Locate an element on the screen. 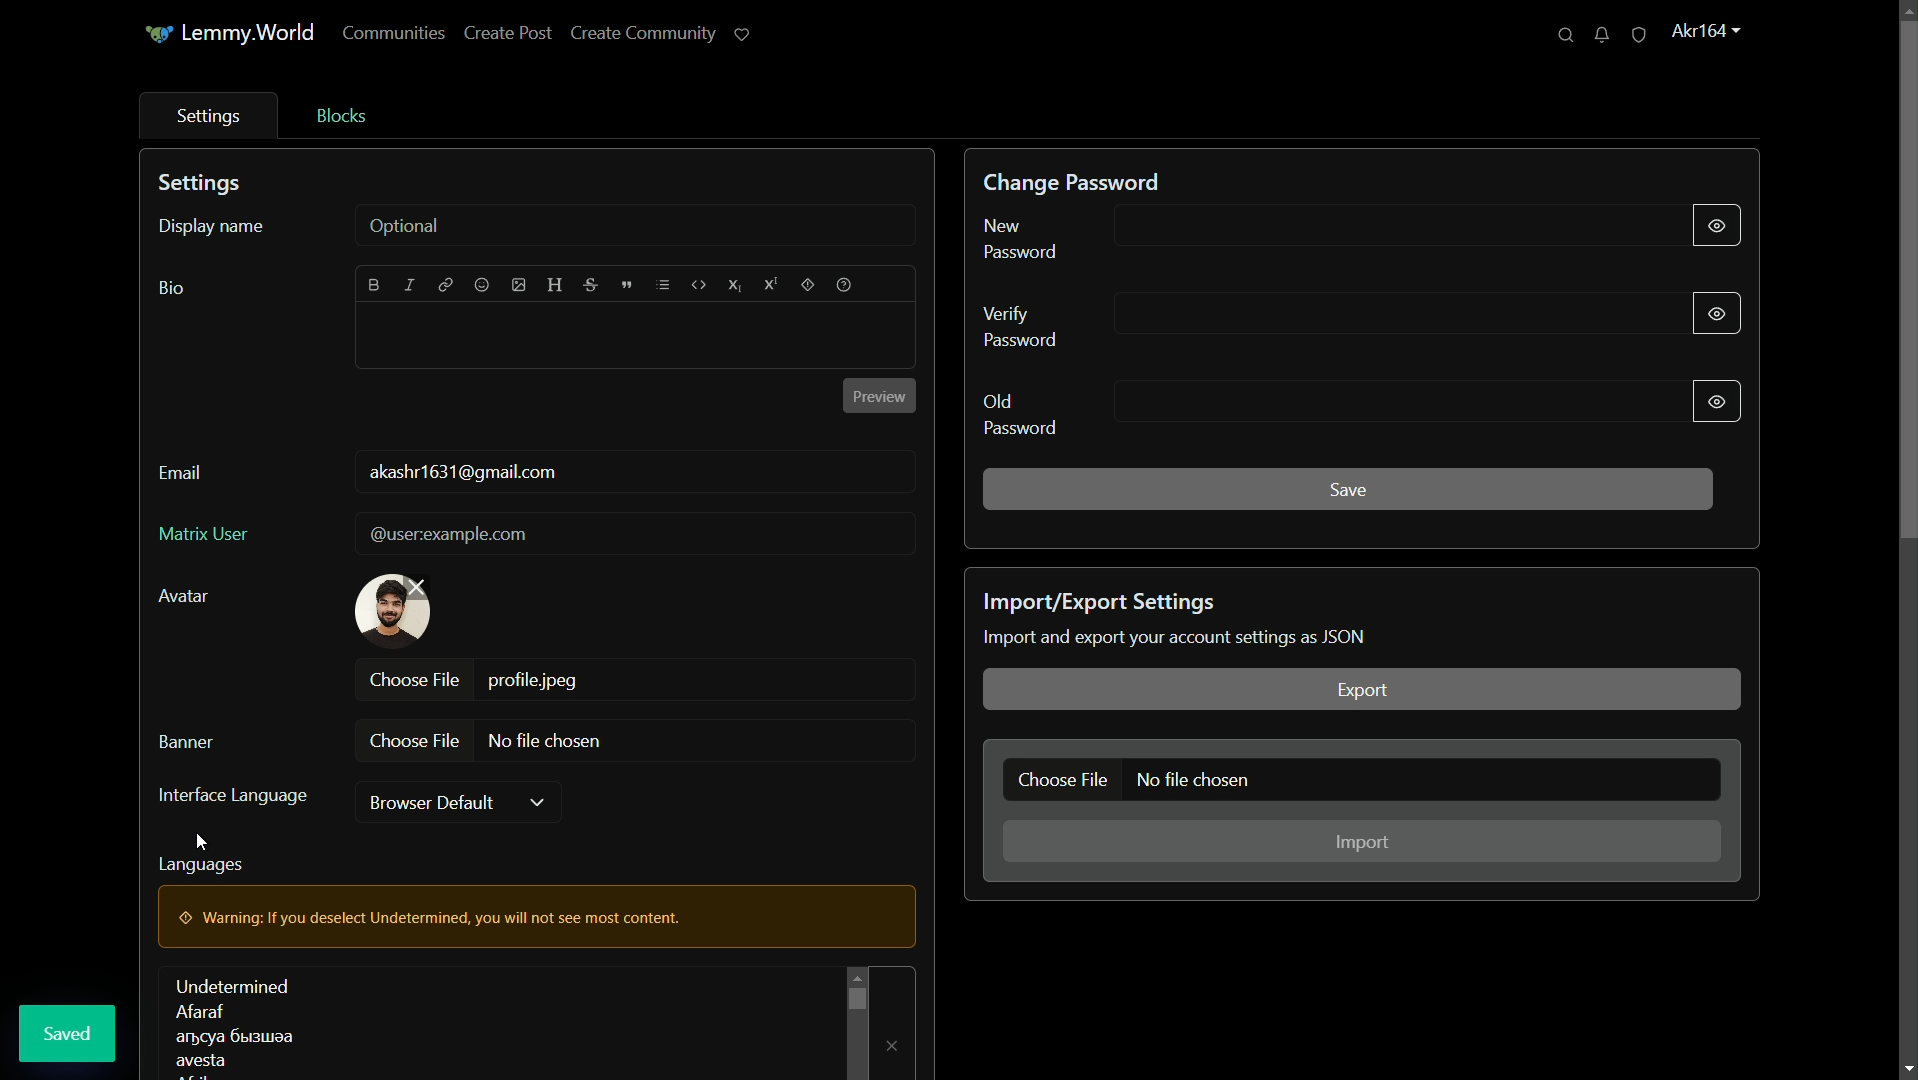 Image resolution: width=1918 pixels, height=1080 pixels. text is located at coordinates (1178, 637).